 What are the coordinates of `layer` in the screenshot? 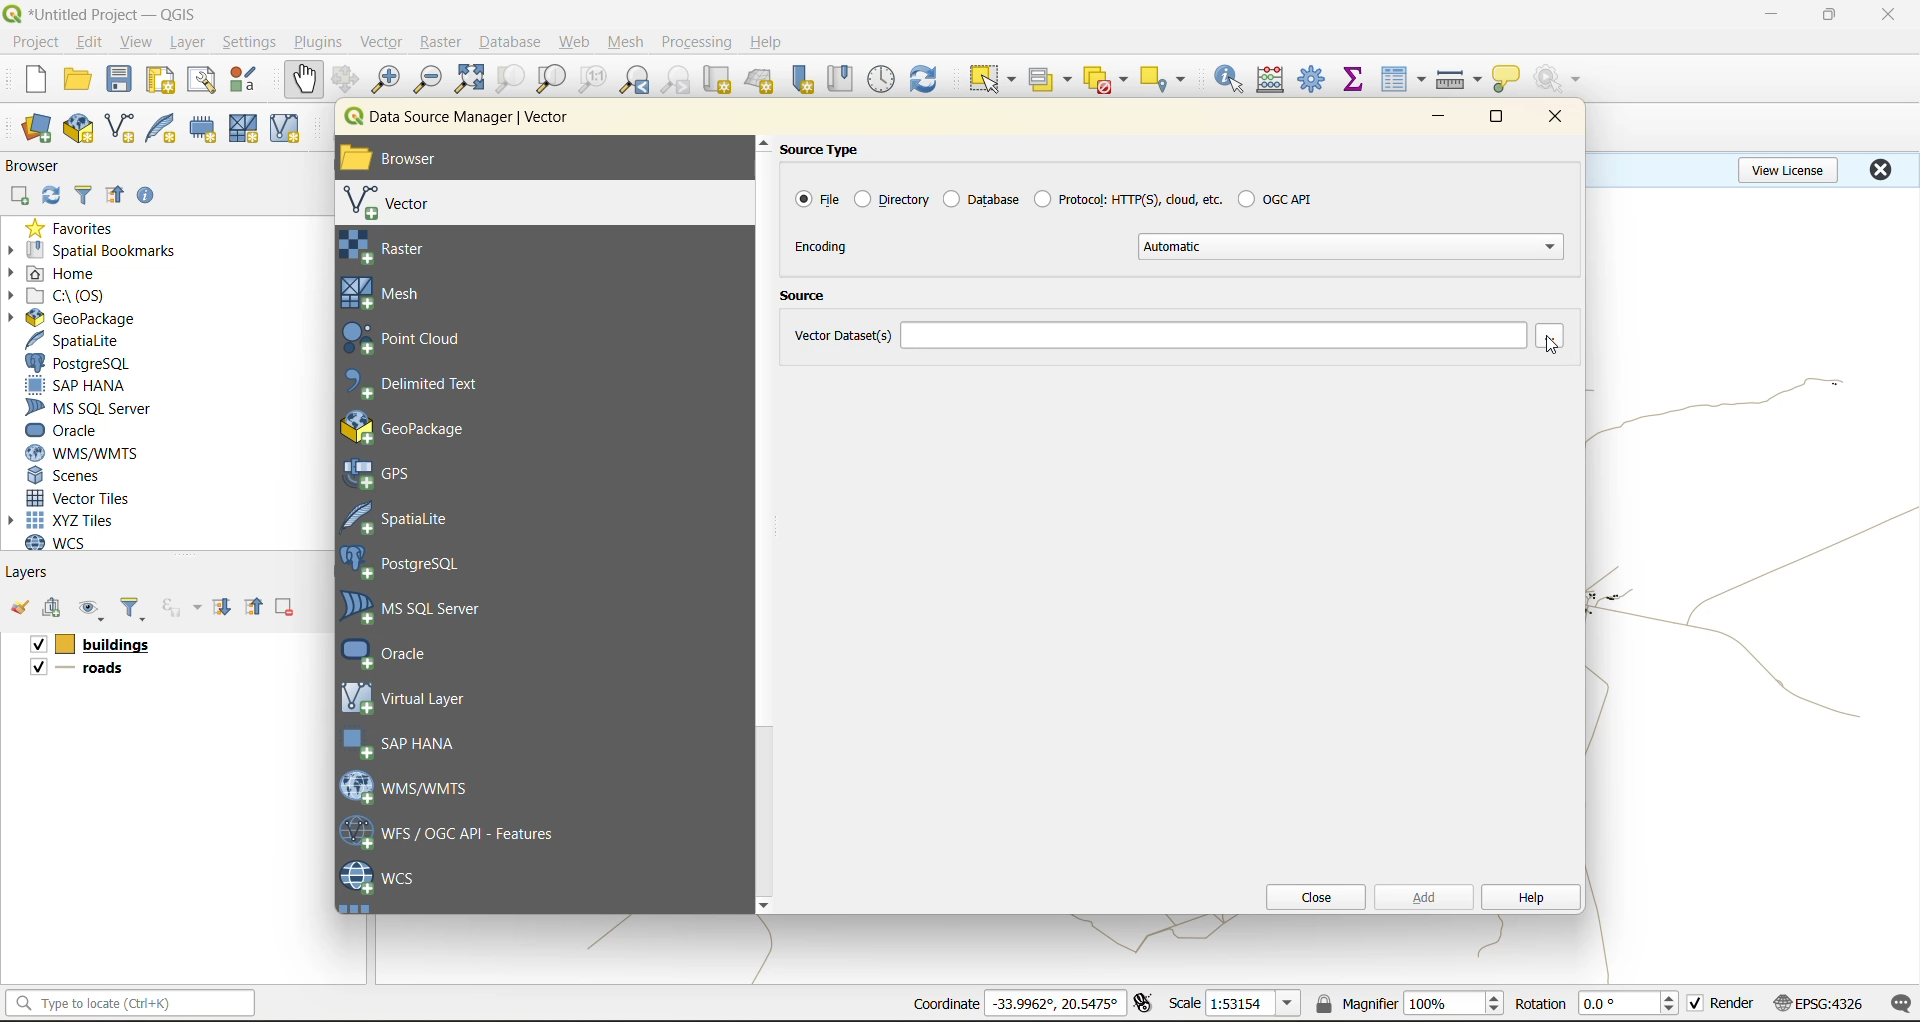 It's located at (184, 43).